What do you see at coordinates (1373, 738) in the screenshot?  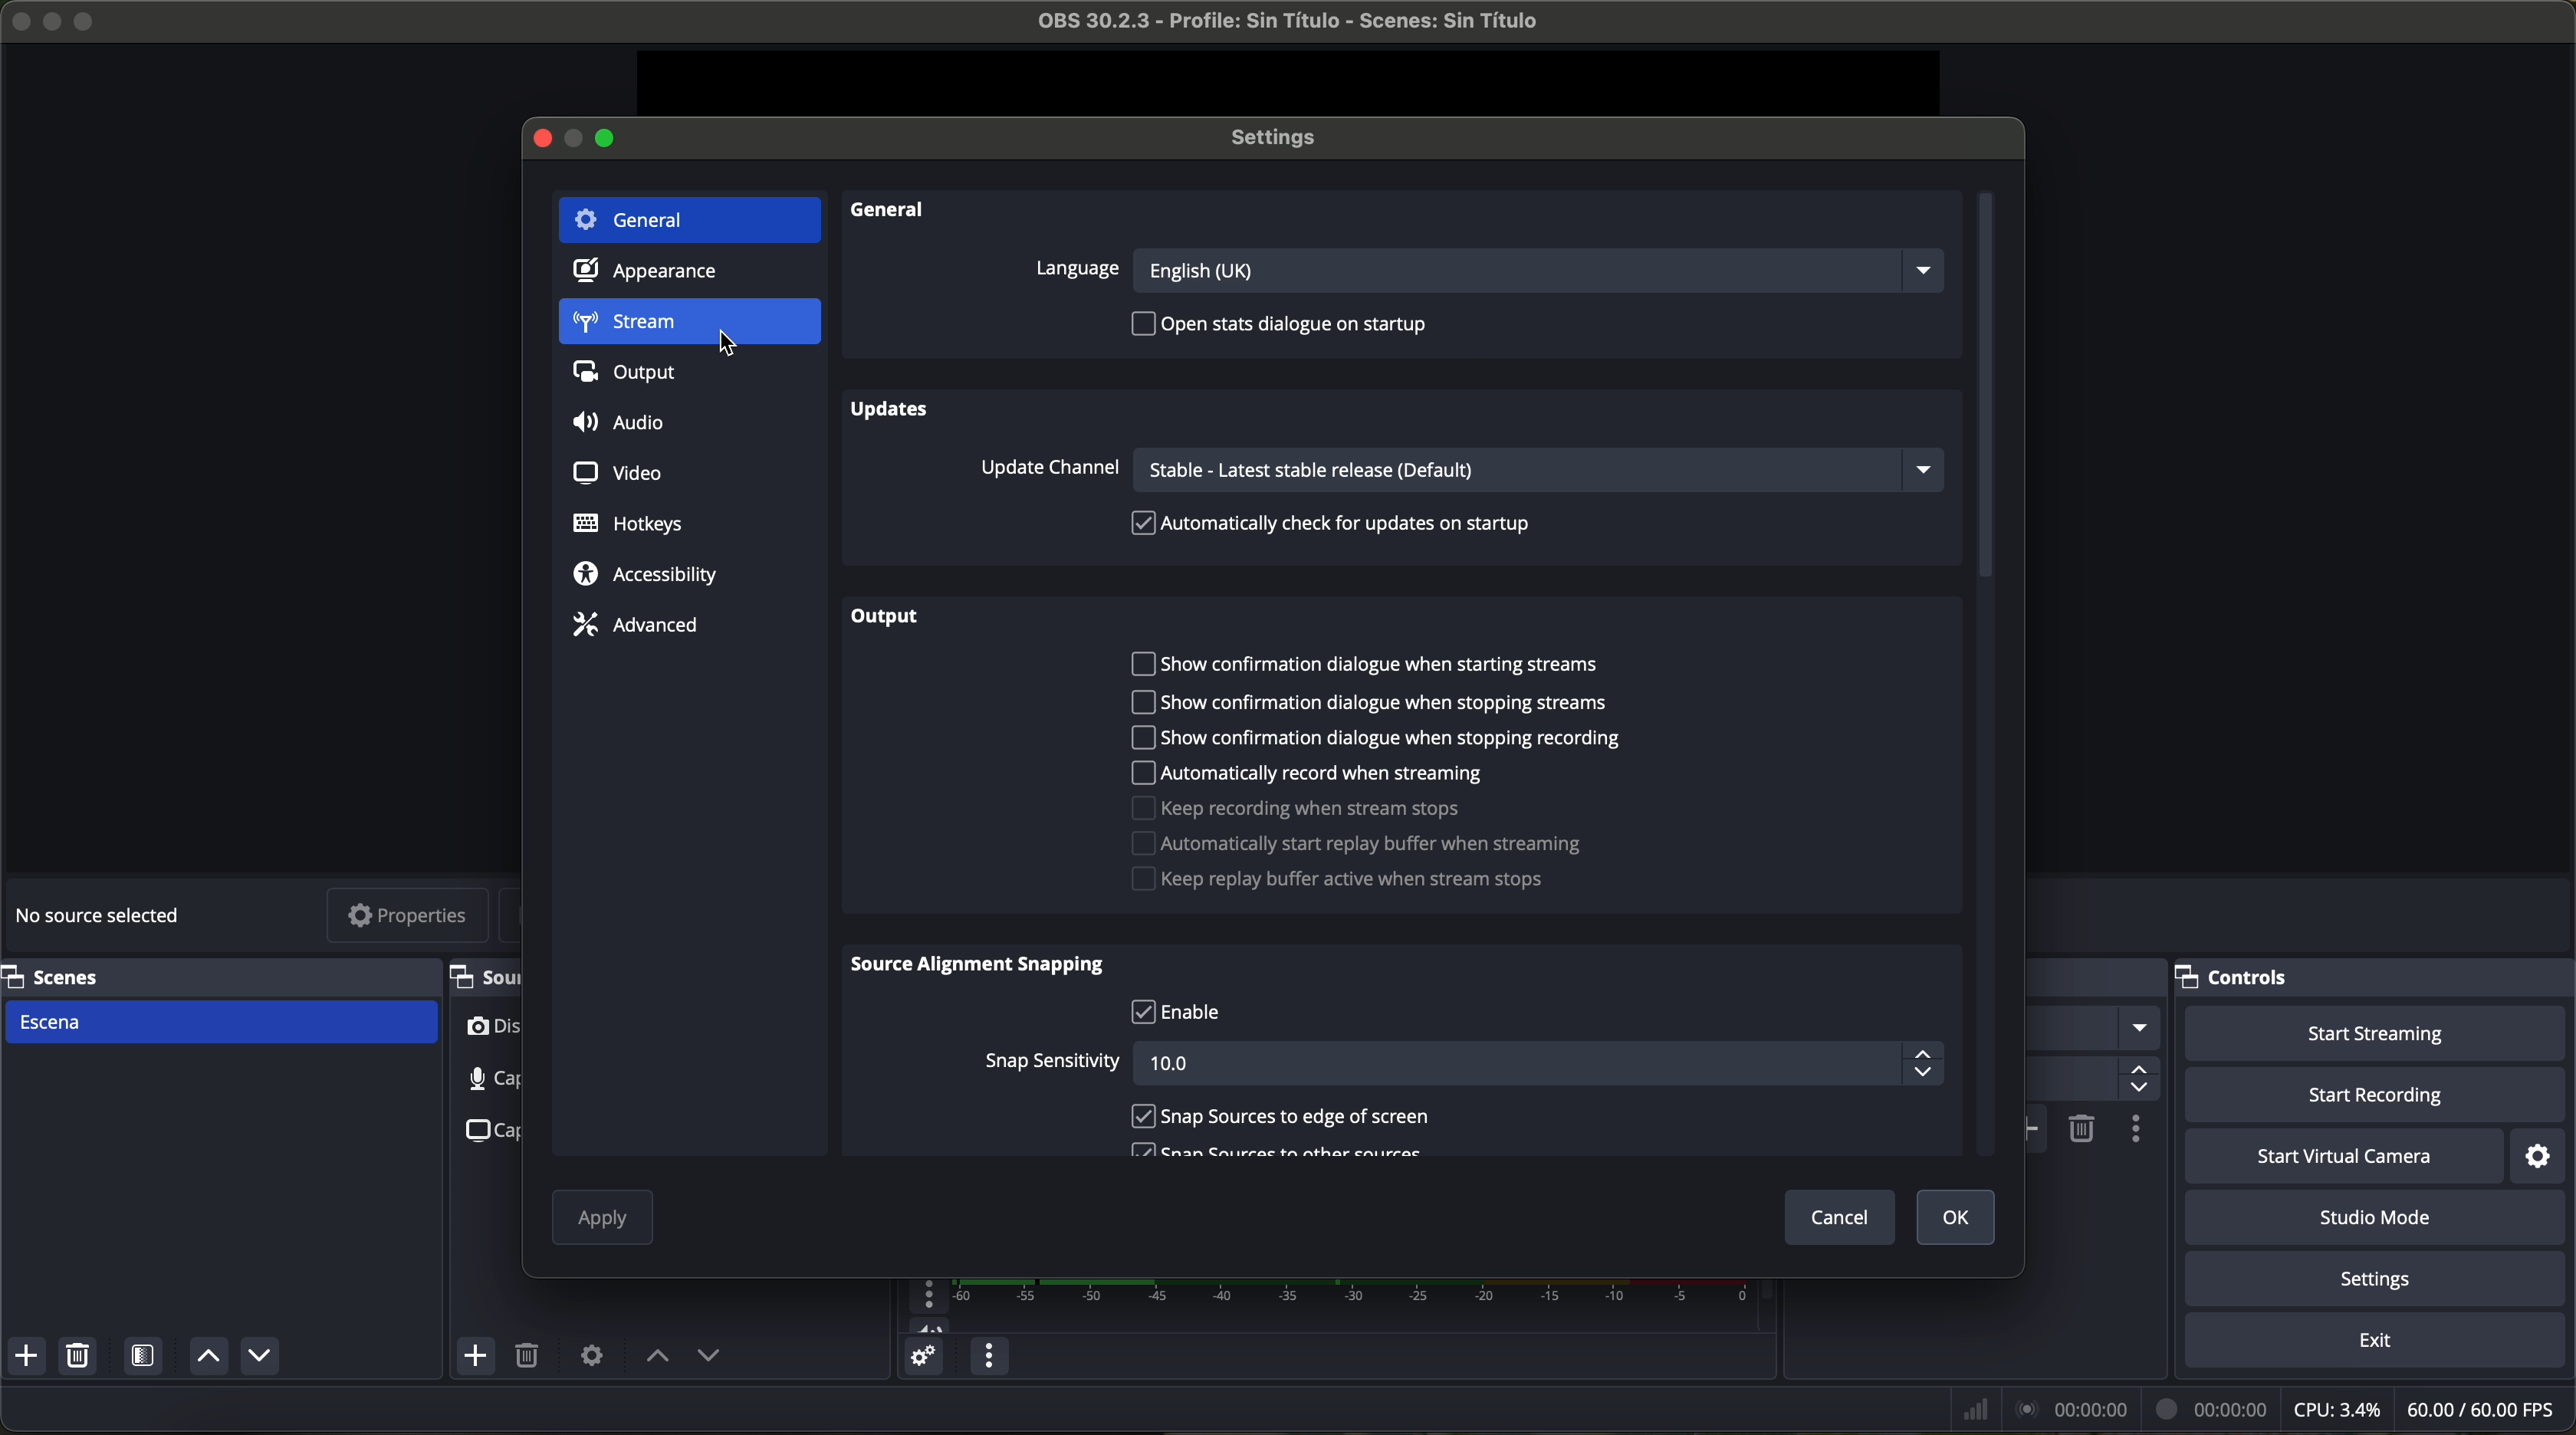 I see `show confirmation dialogue` at bounding box center [1373, 738].